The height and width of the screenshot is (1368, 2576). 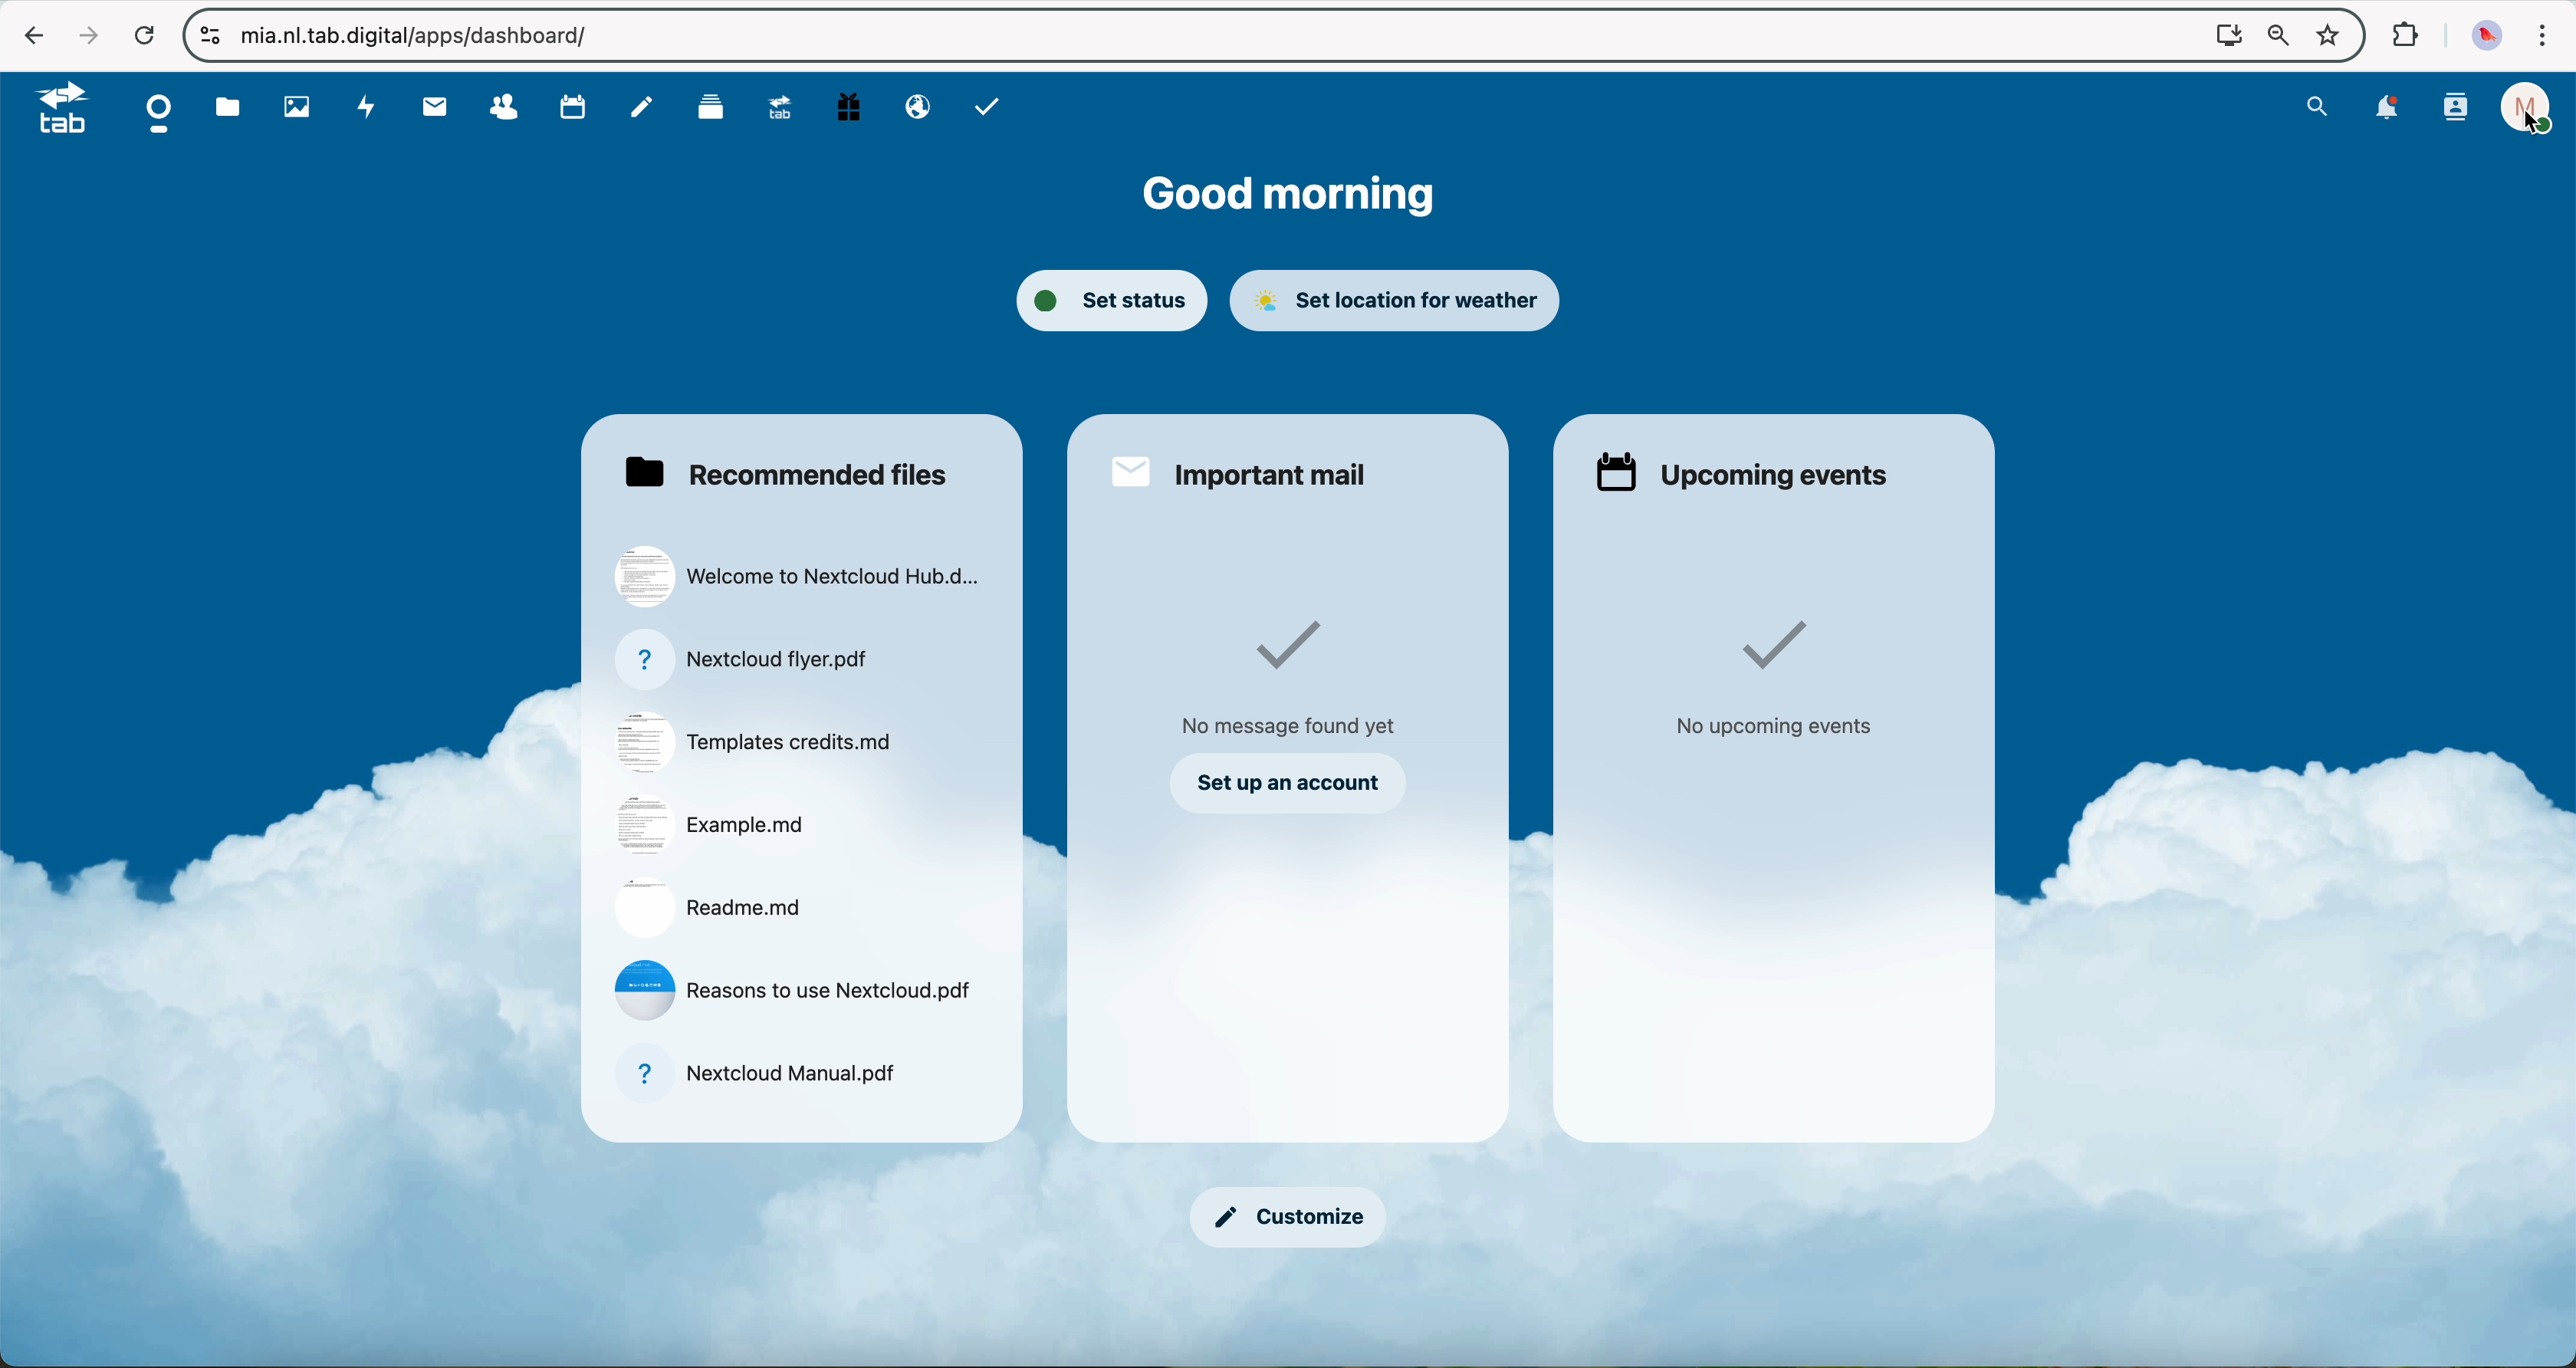 What do you see at coordinates (642, 108) in the screenshot?
I see `notes` at bounding box center [642, 108].